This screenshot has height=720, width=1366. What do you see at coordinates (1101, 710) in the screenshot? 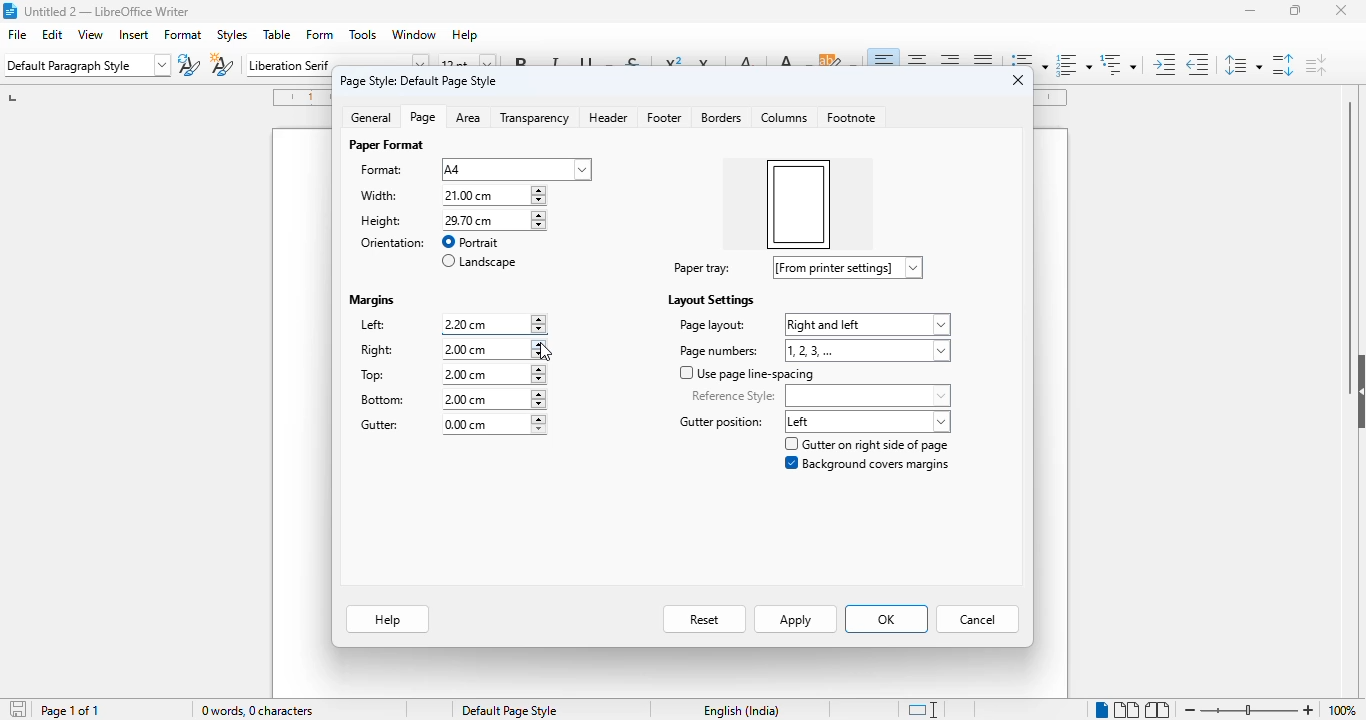
I see `single-page view` at bounding box center [1101, 710].